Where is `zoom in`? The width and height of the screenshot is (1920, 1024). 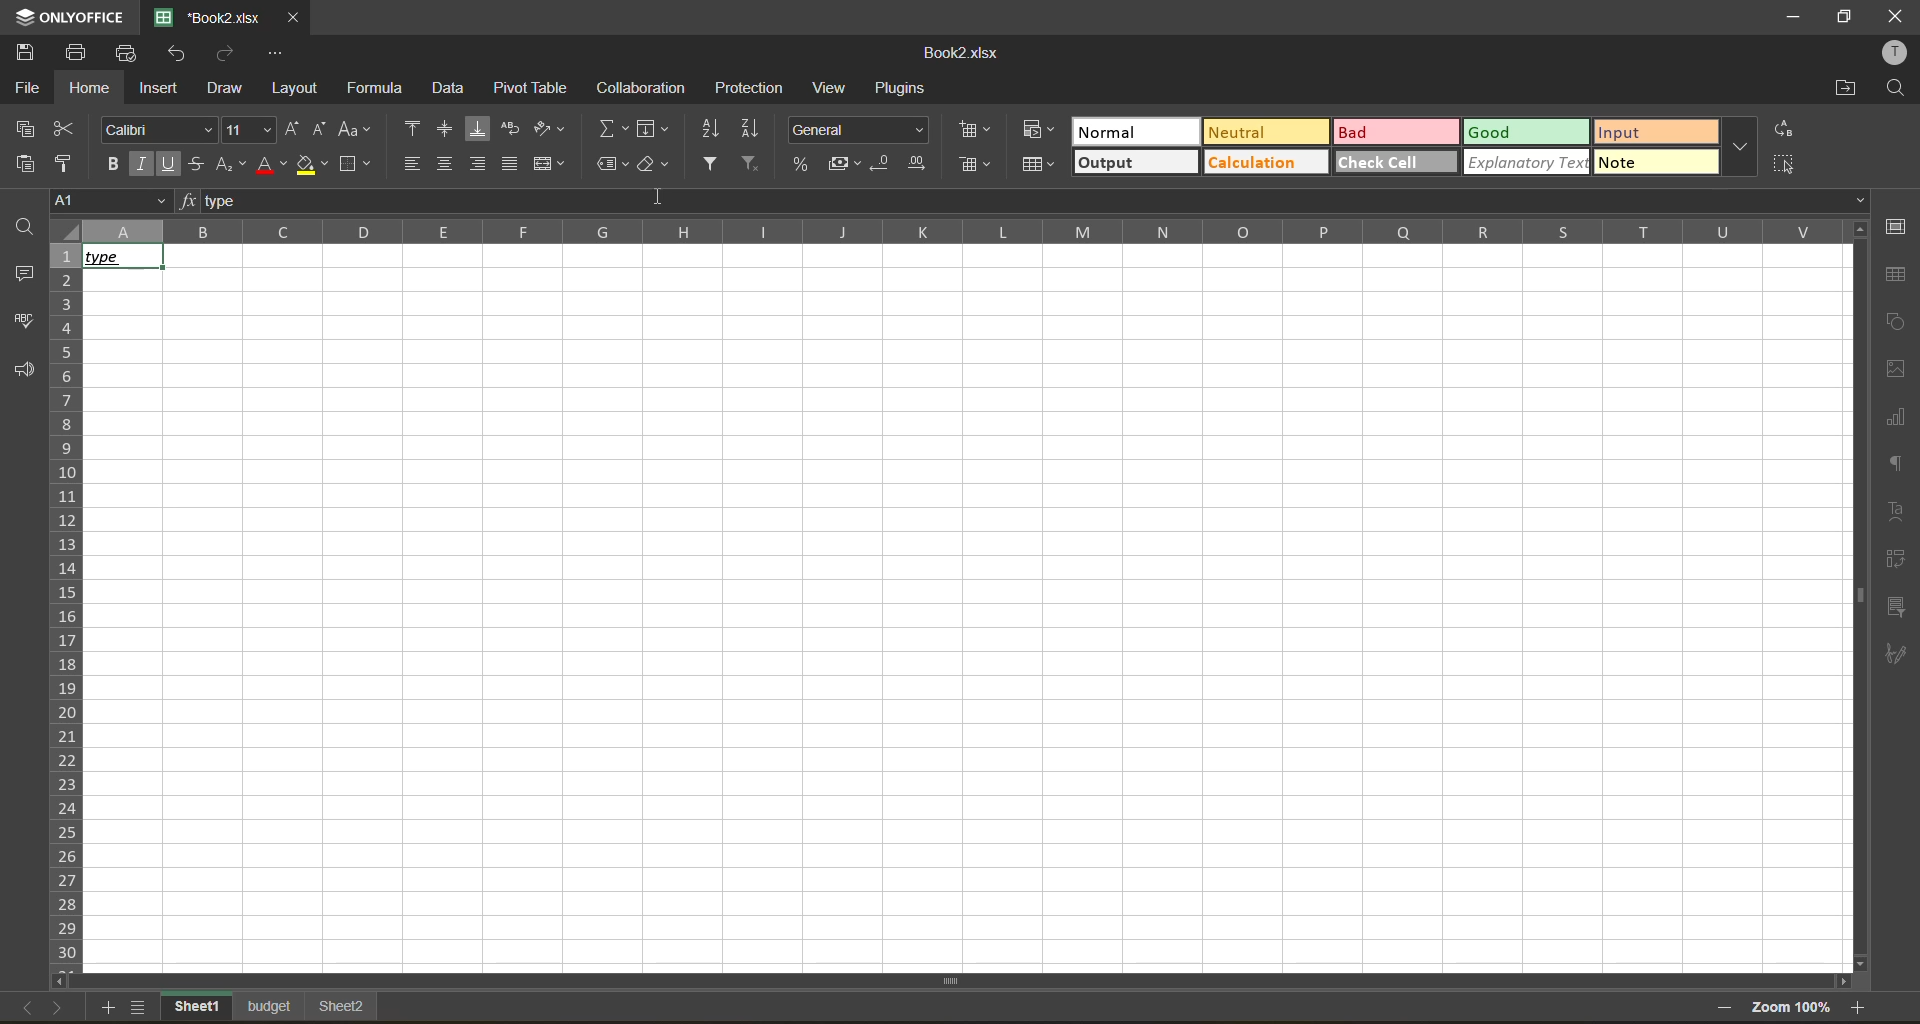
zoom in is located at coordinates (1863, 1008).